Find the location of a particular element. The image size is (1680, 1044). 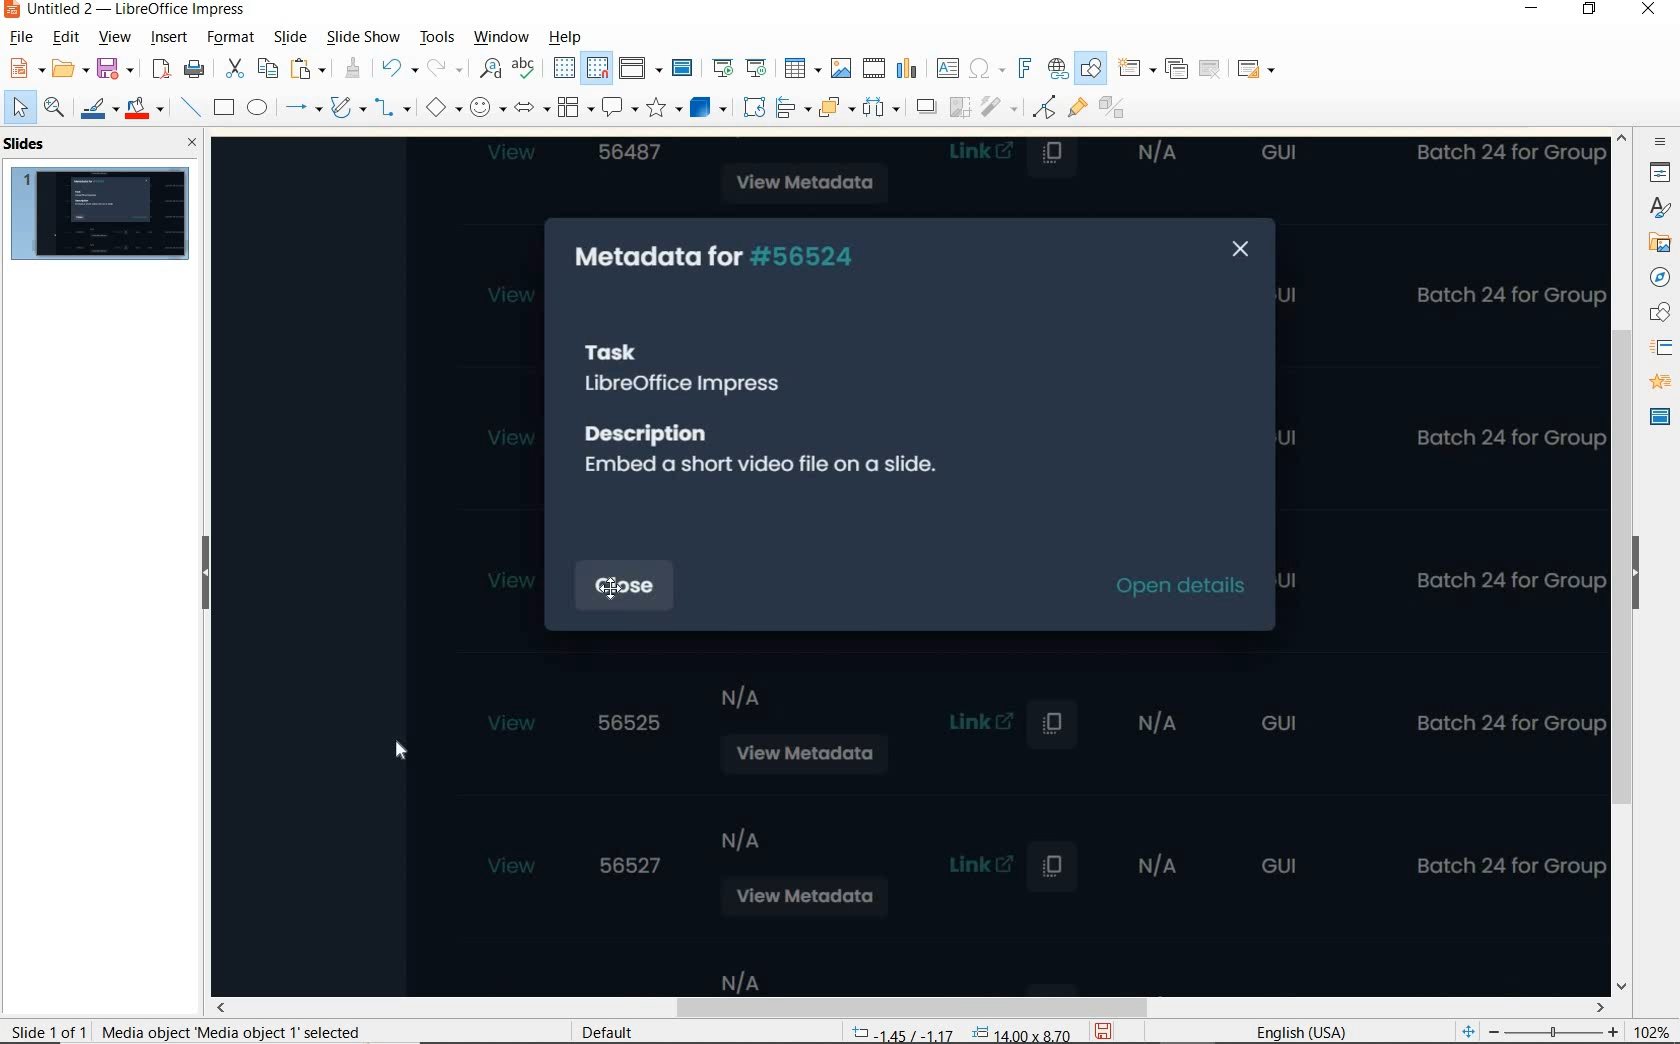

SAVE is located at coordinates (116, 68).